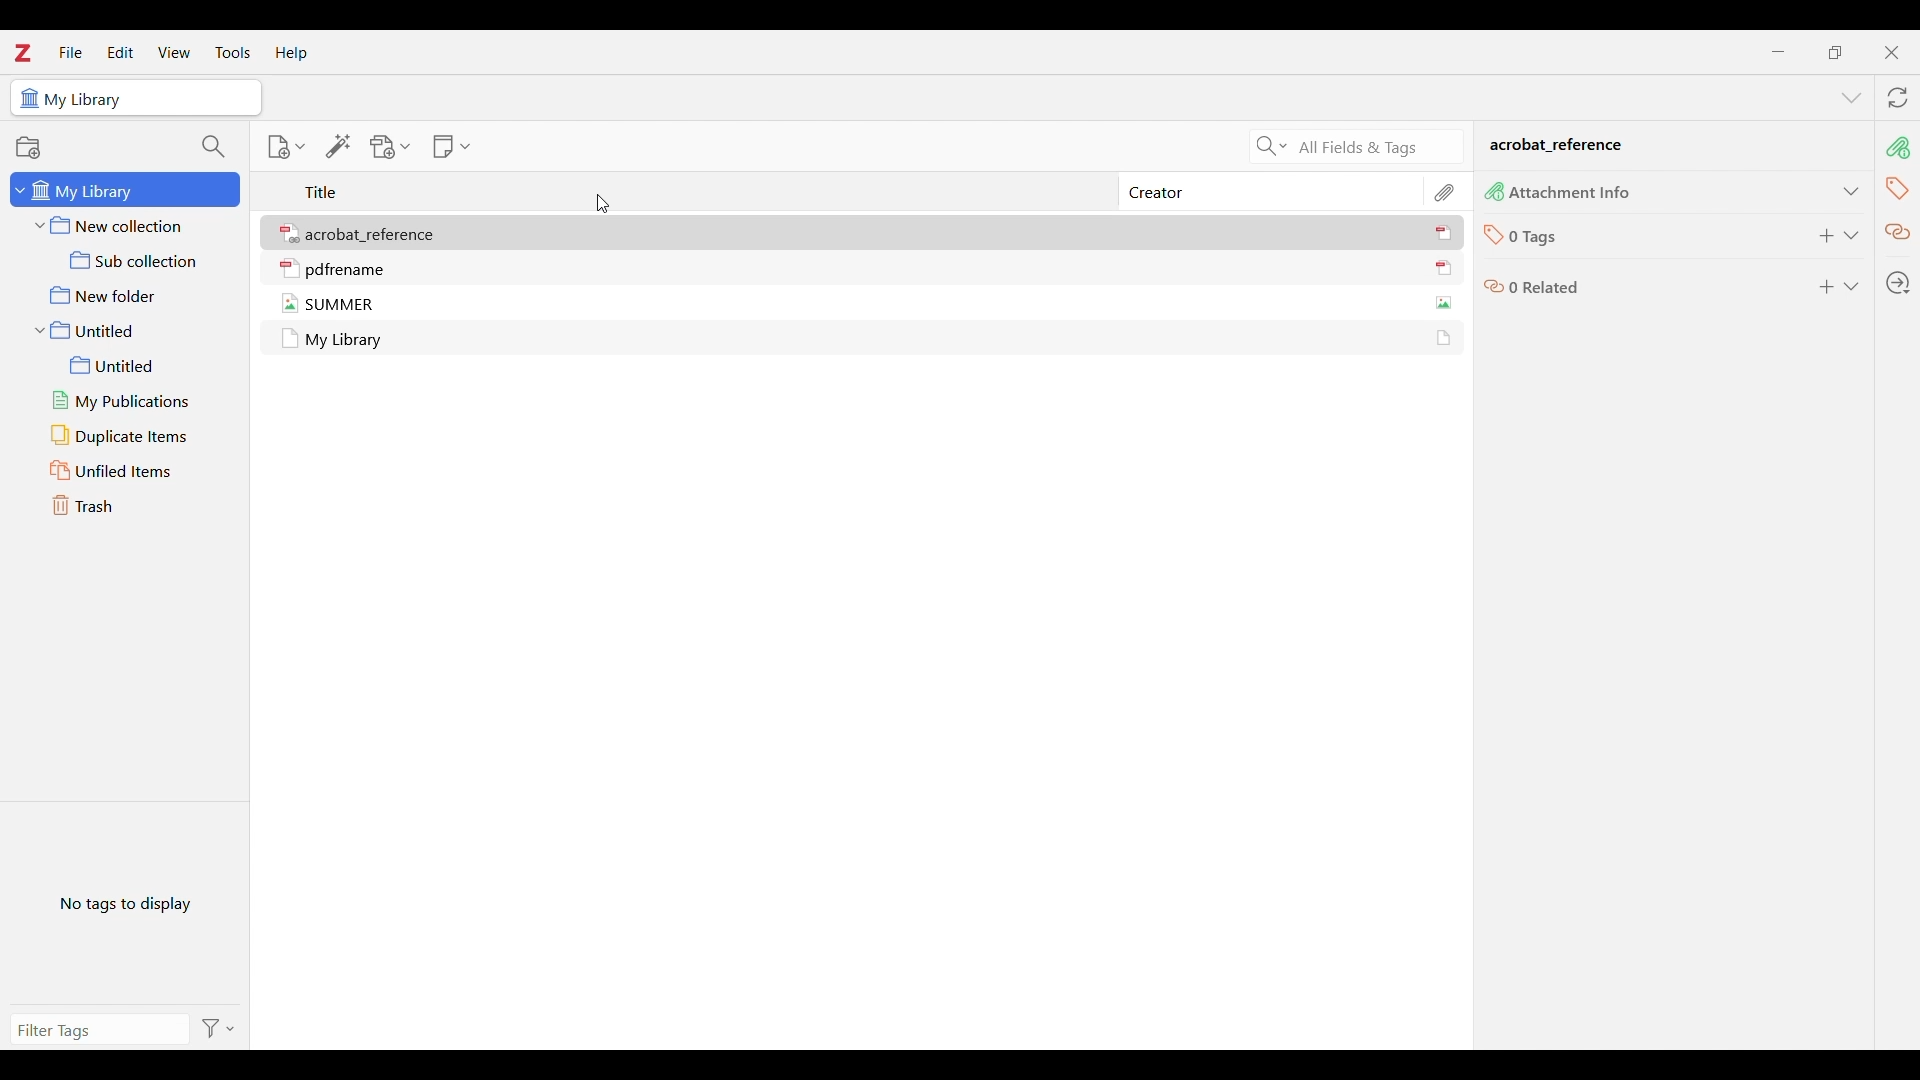 The image size is (1920, 1080). I want to click on Title column, so click(322, 191).